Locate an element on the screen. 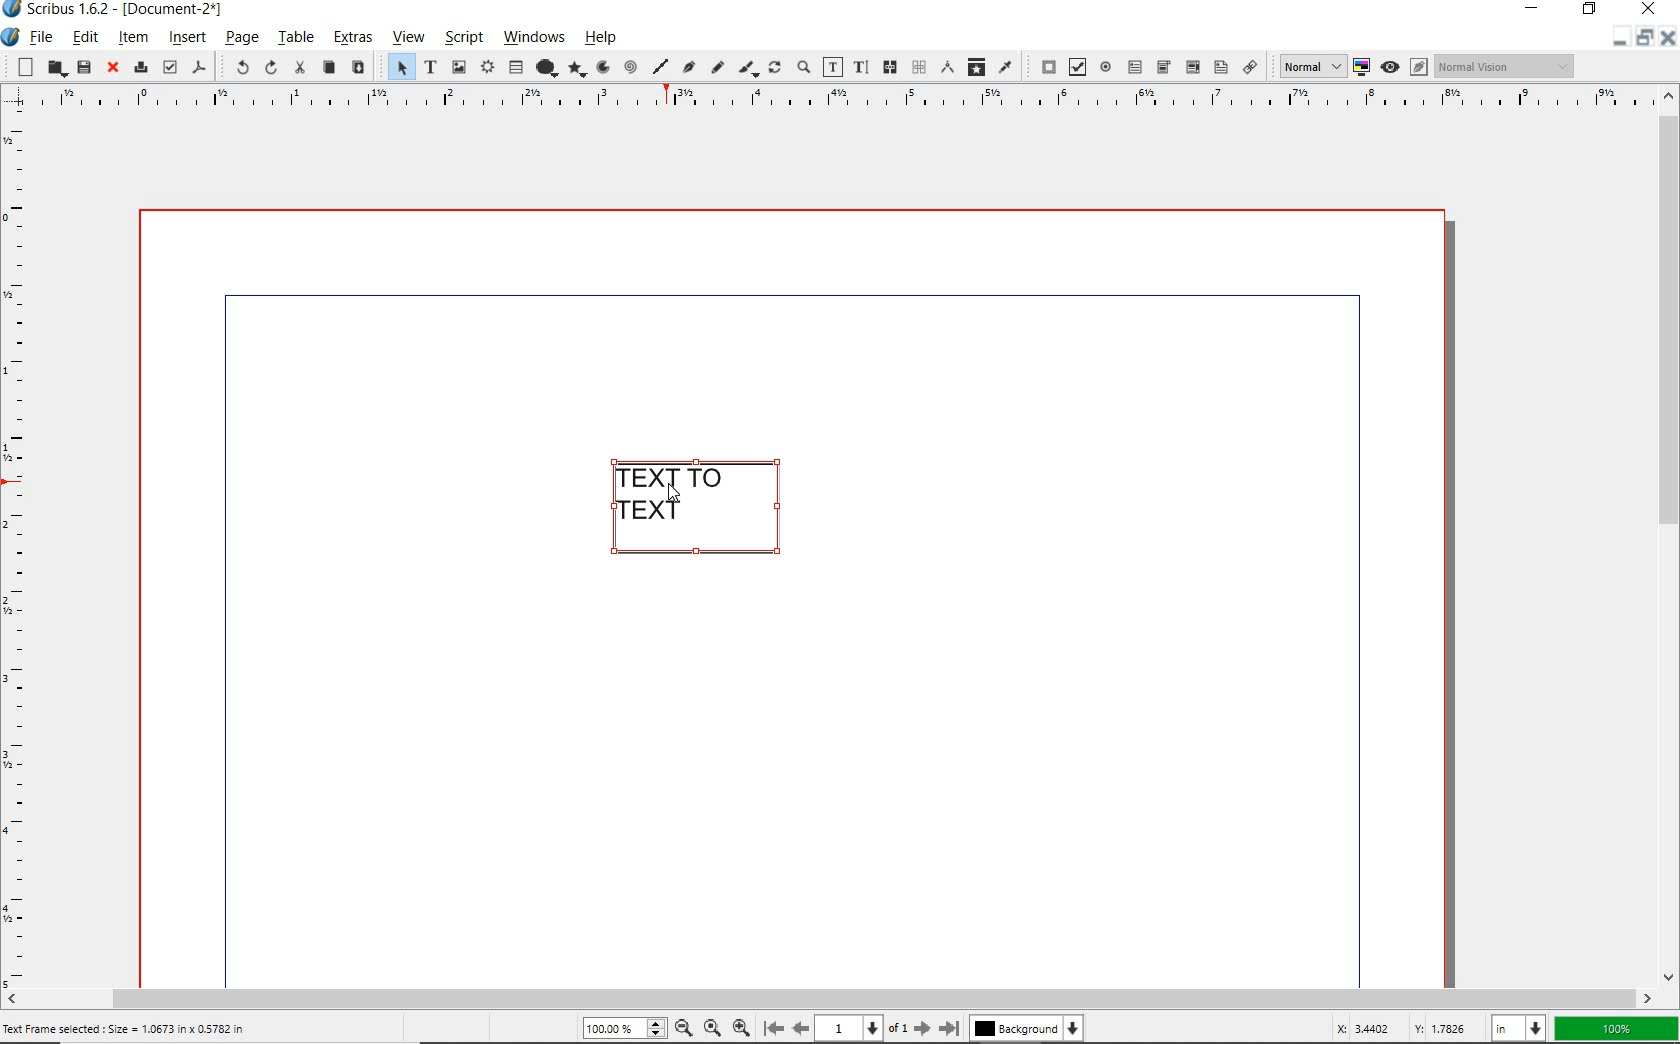 The width and height of the screenshot is (1680, 1044). save is located at coordinates (83, 69).